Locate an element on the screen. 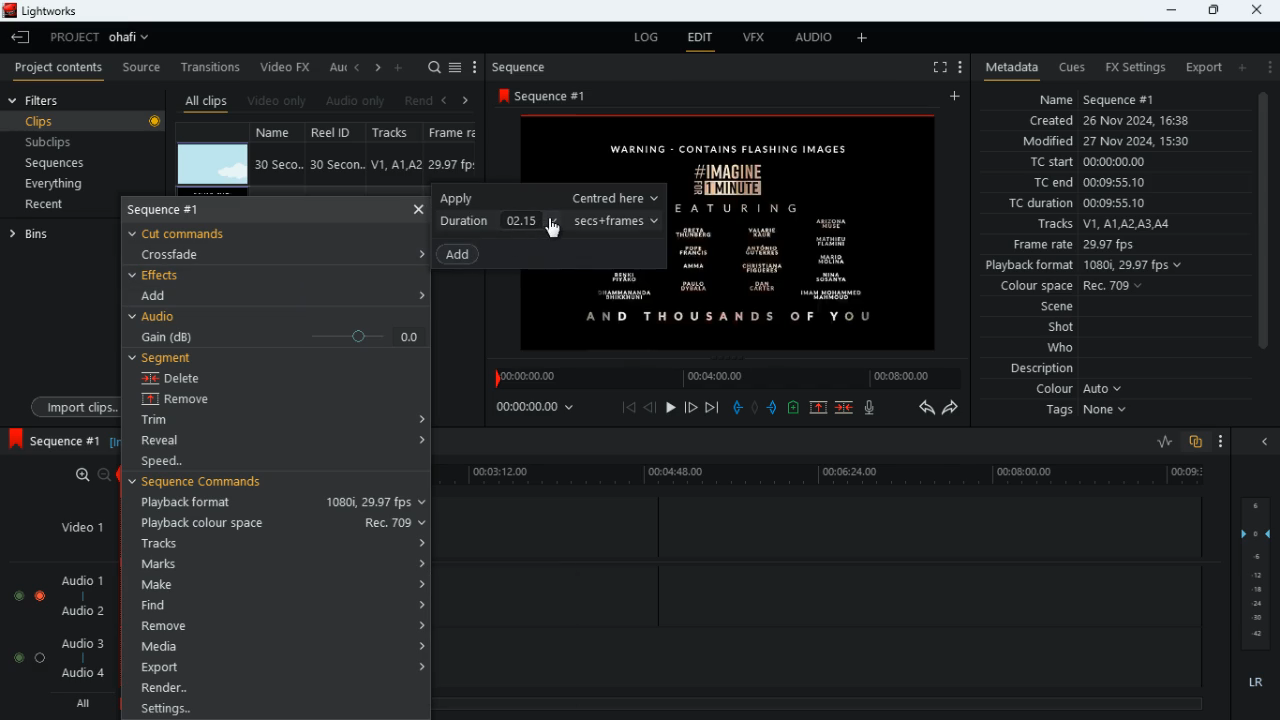 The width and height of the screenshot is (1280, 720). project contents is located at coordinates (59, 67).